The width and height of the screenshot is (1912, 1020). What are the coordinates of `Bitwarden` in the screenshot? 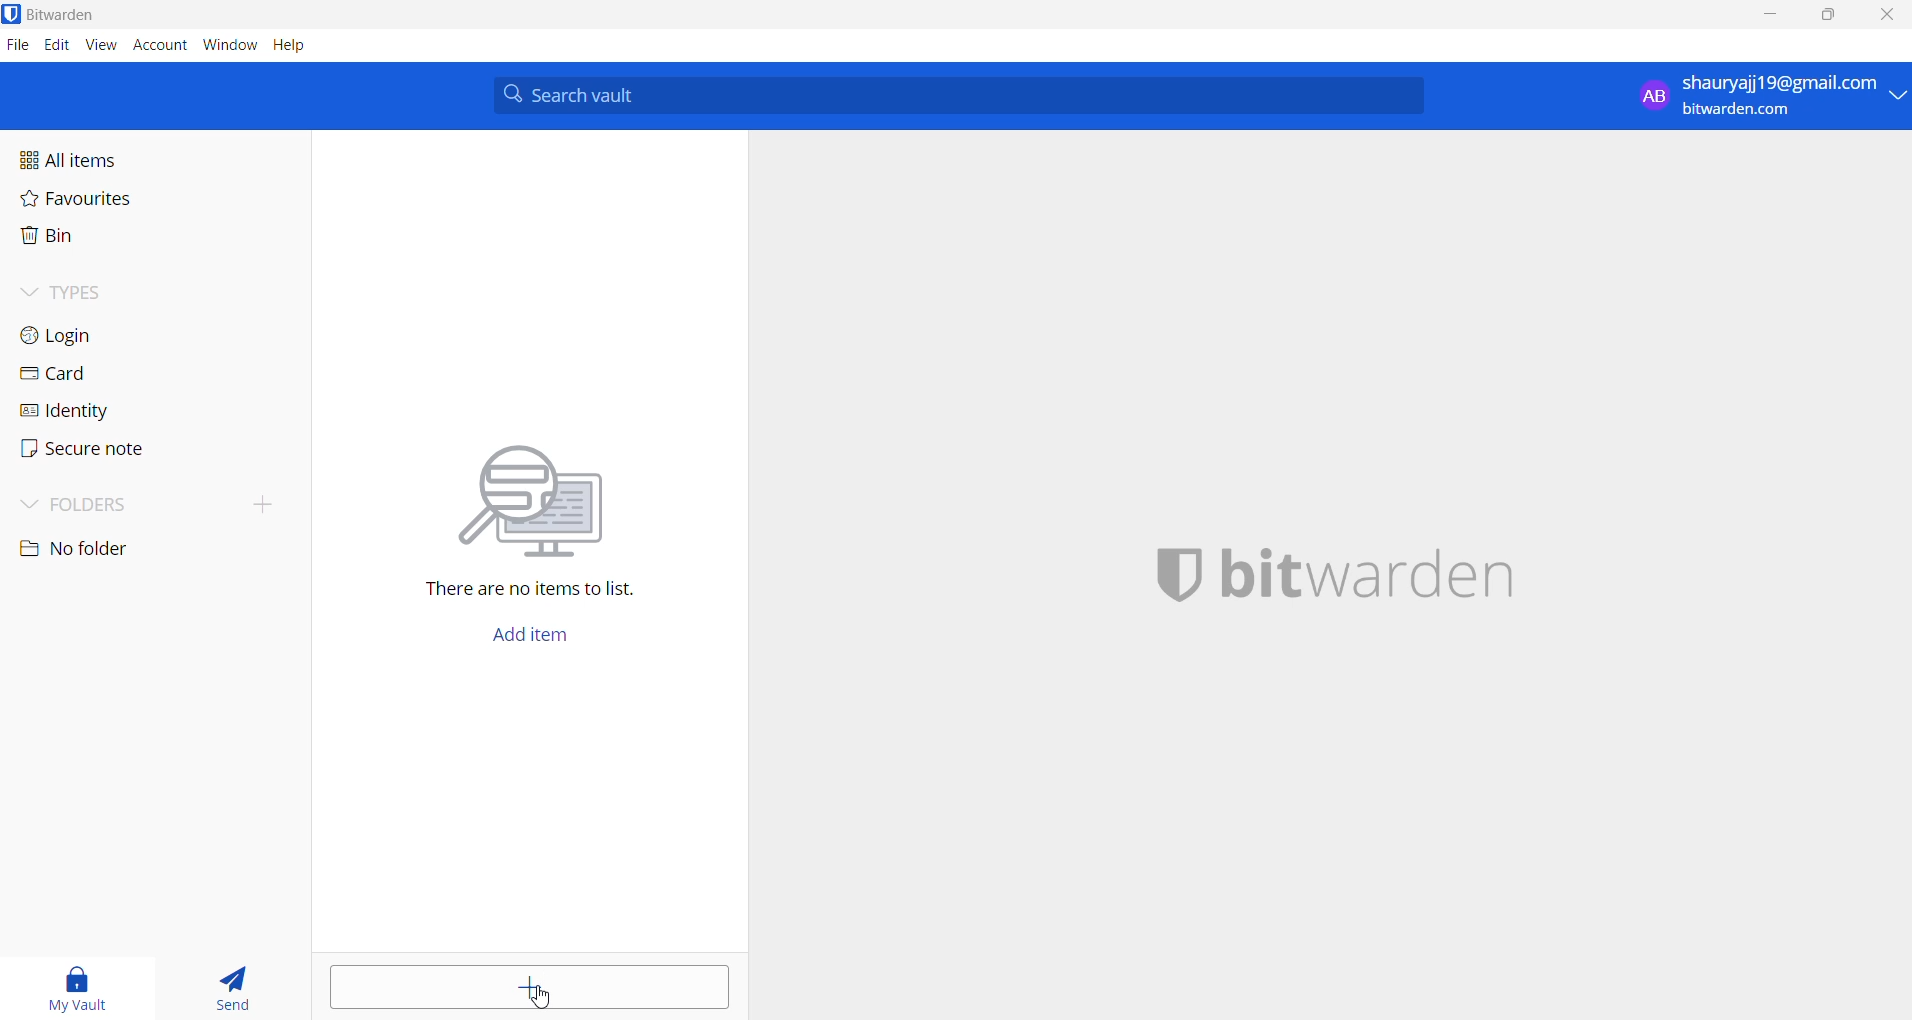 It's located at (1377, 572).